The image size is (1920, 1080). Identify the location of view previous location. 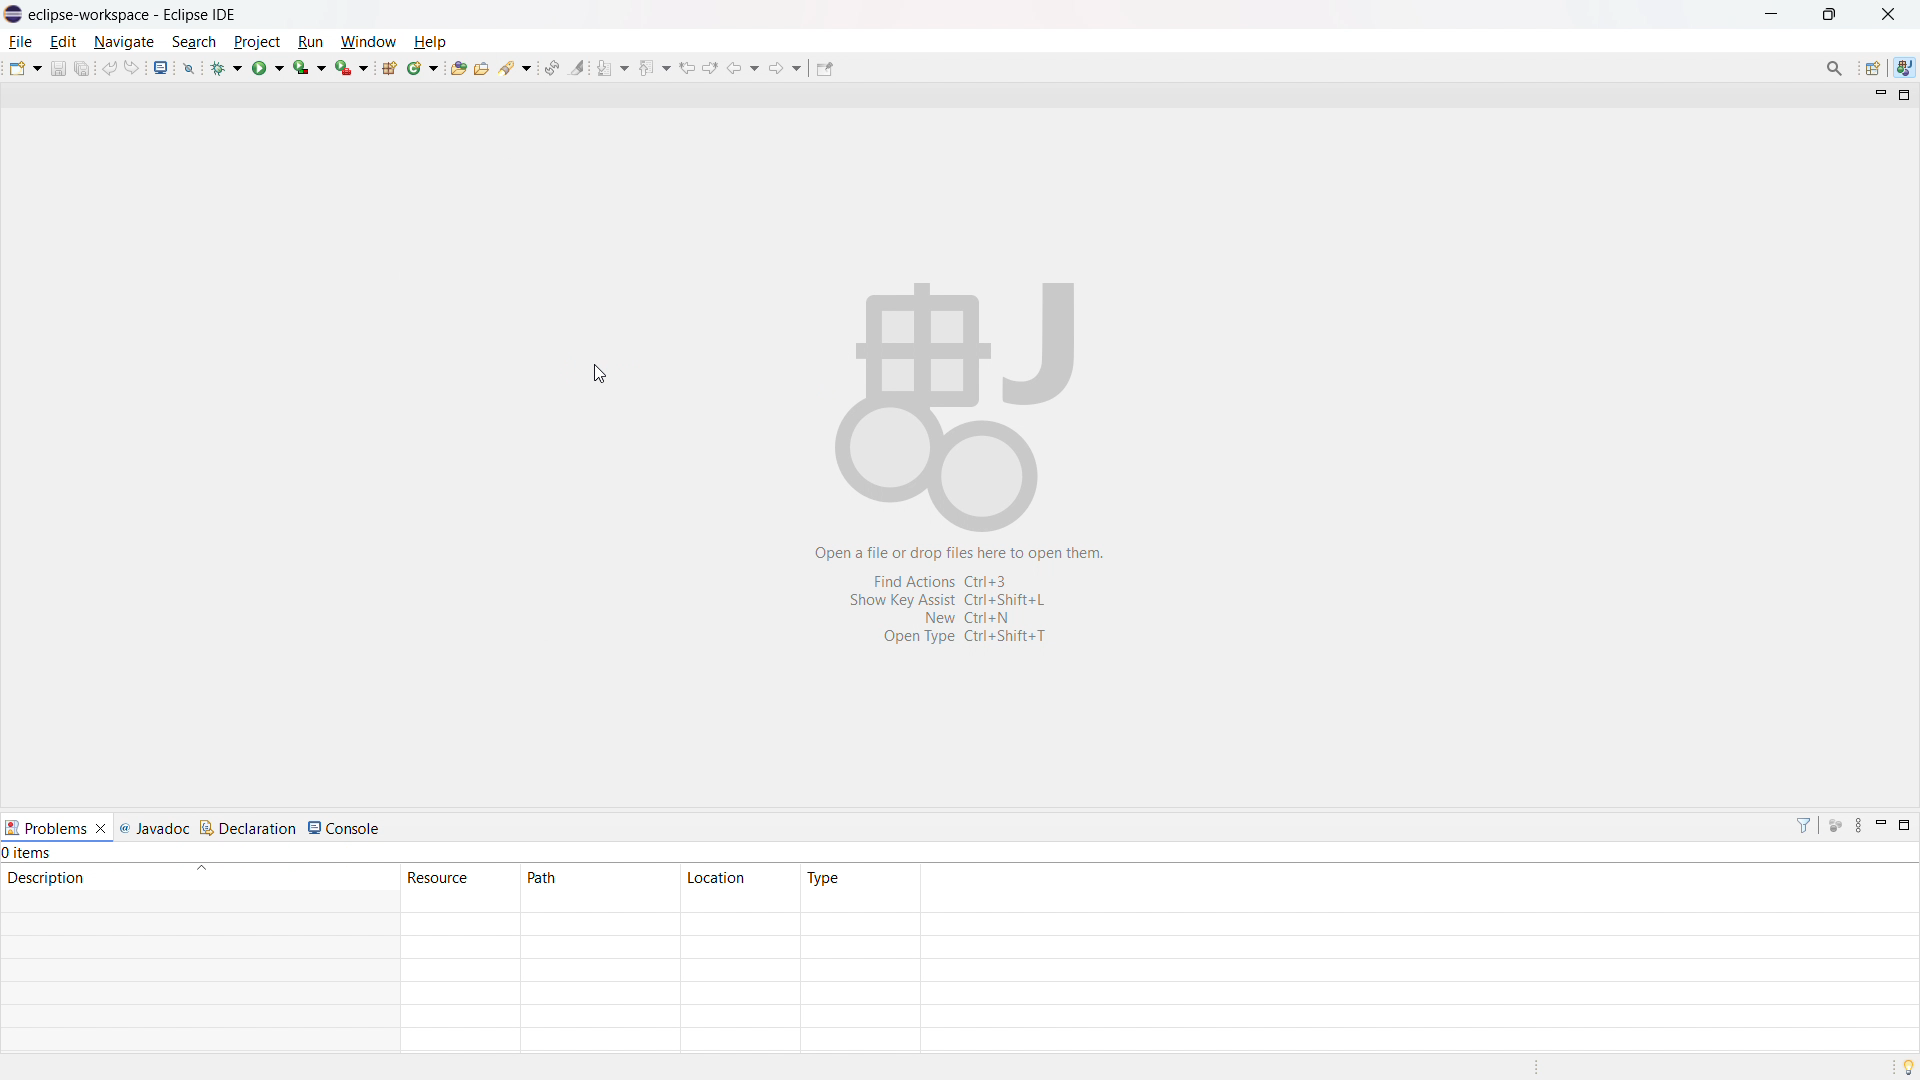
(686, 67).